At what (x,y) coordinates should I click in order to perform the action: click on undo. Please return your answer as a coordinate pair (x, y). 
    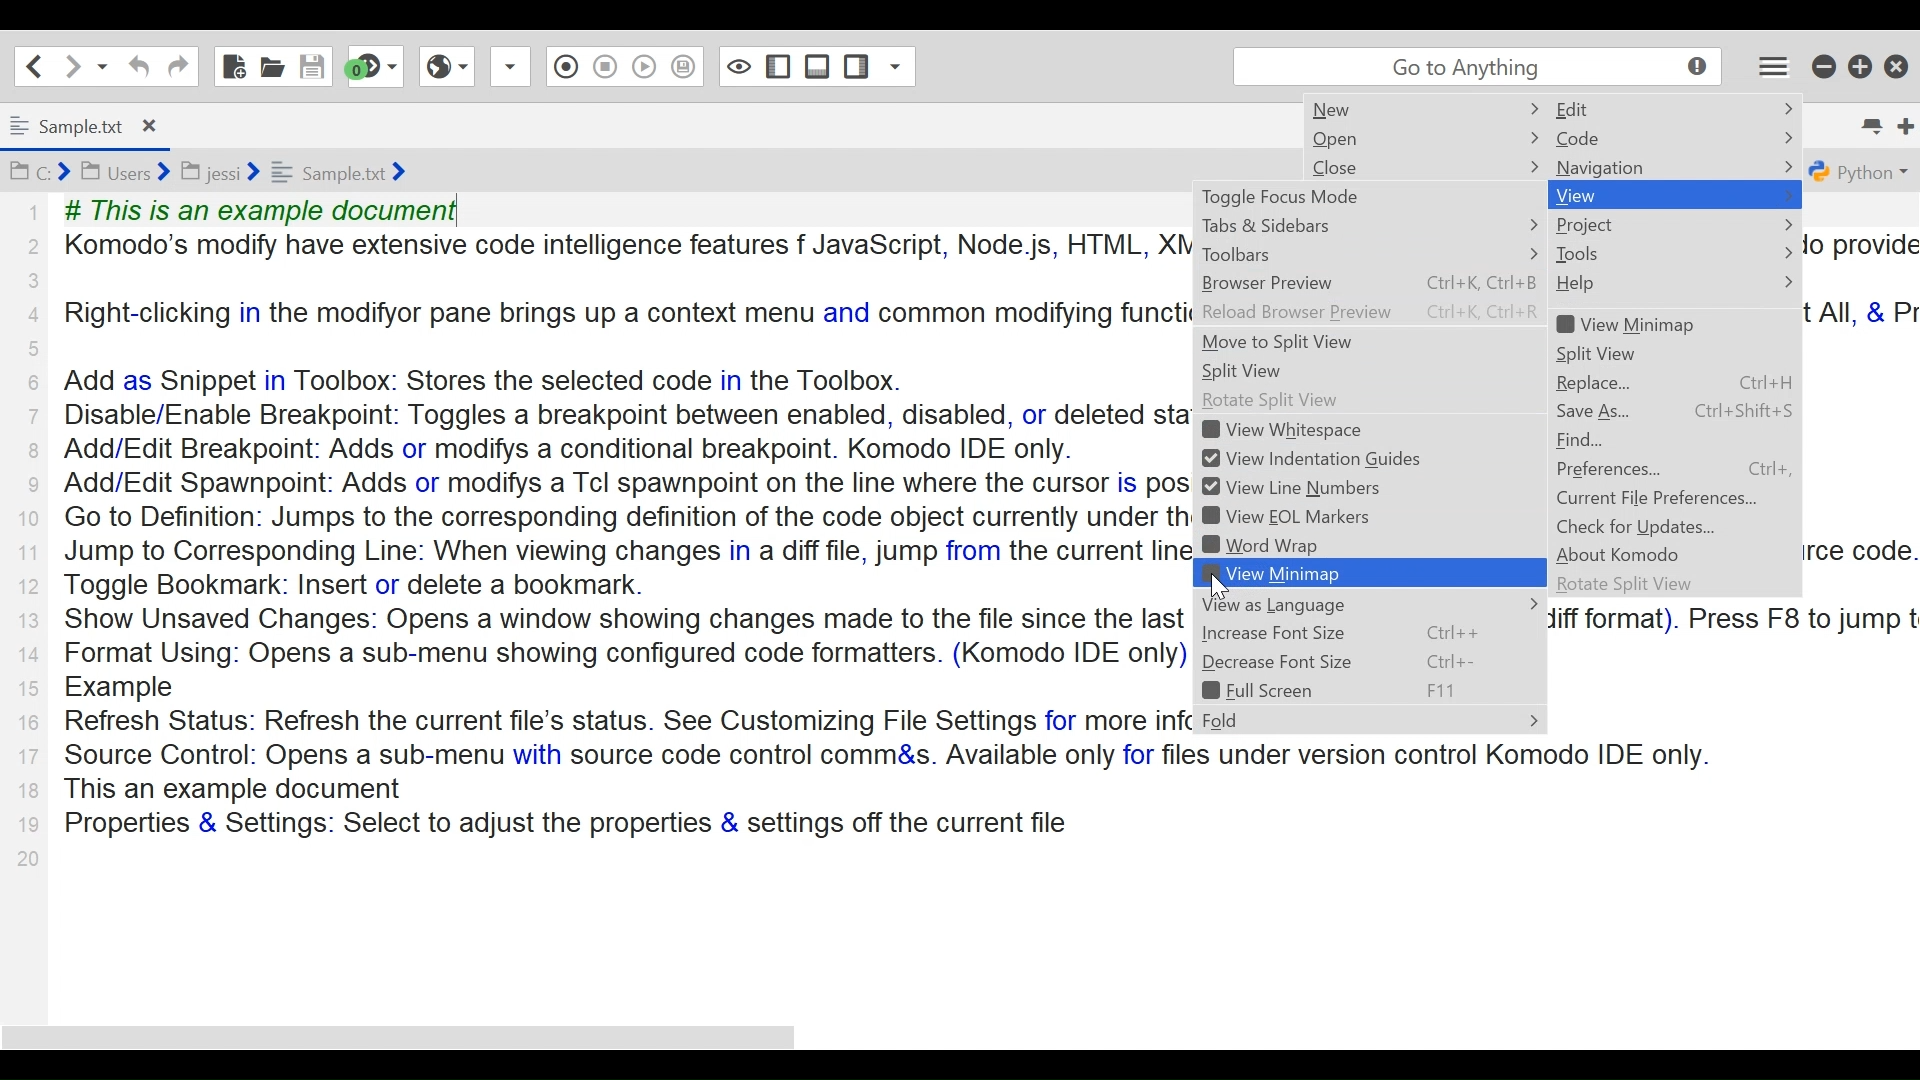
    Looking at the image, I should click on (136, 66).